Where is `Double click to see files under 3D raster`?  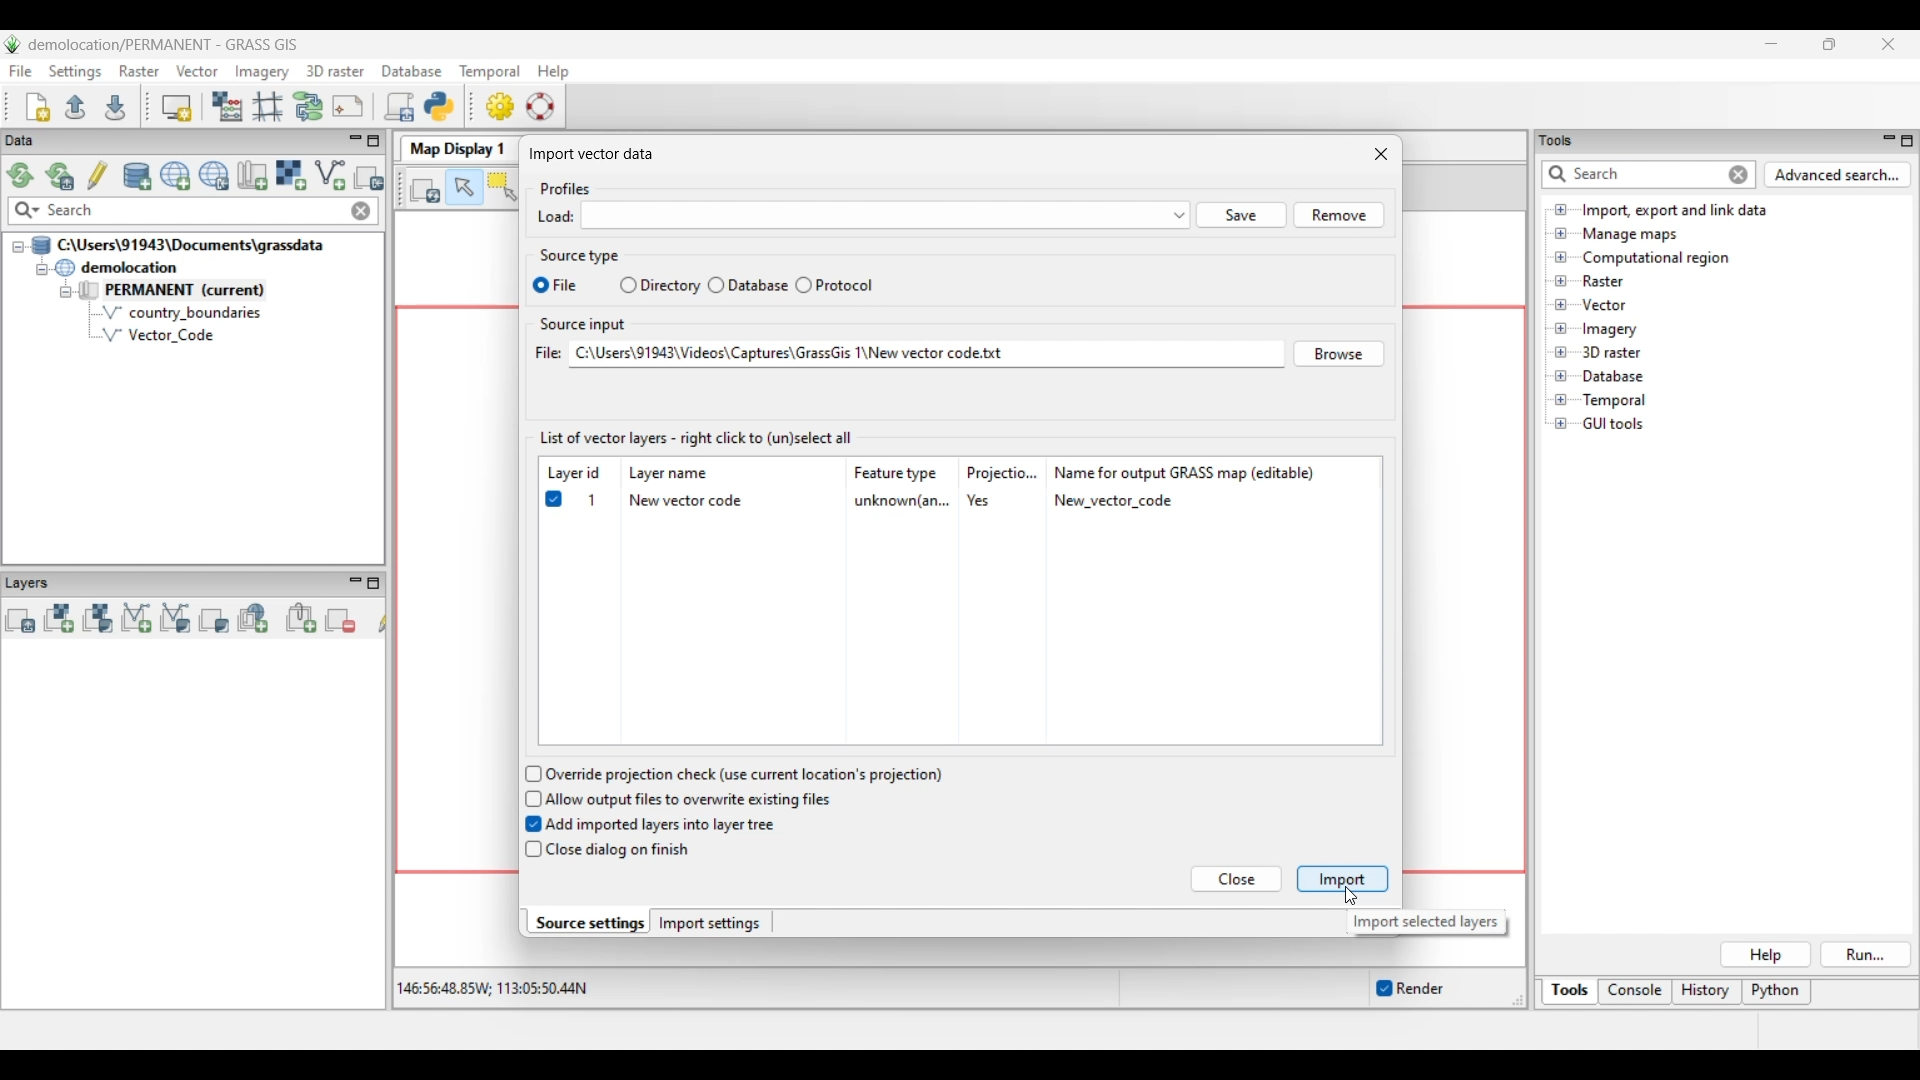 Double click to see files under 3D raster is located at coordinates (1612, 352).